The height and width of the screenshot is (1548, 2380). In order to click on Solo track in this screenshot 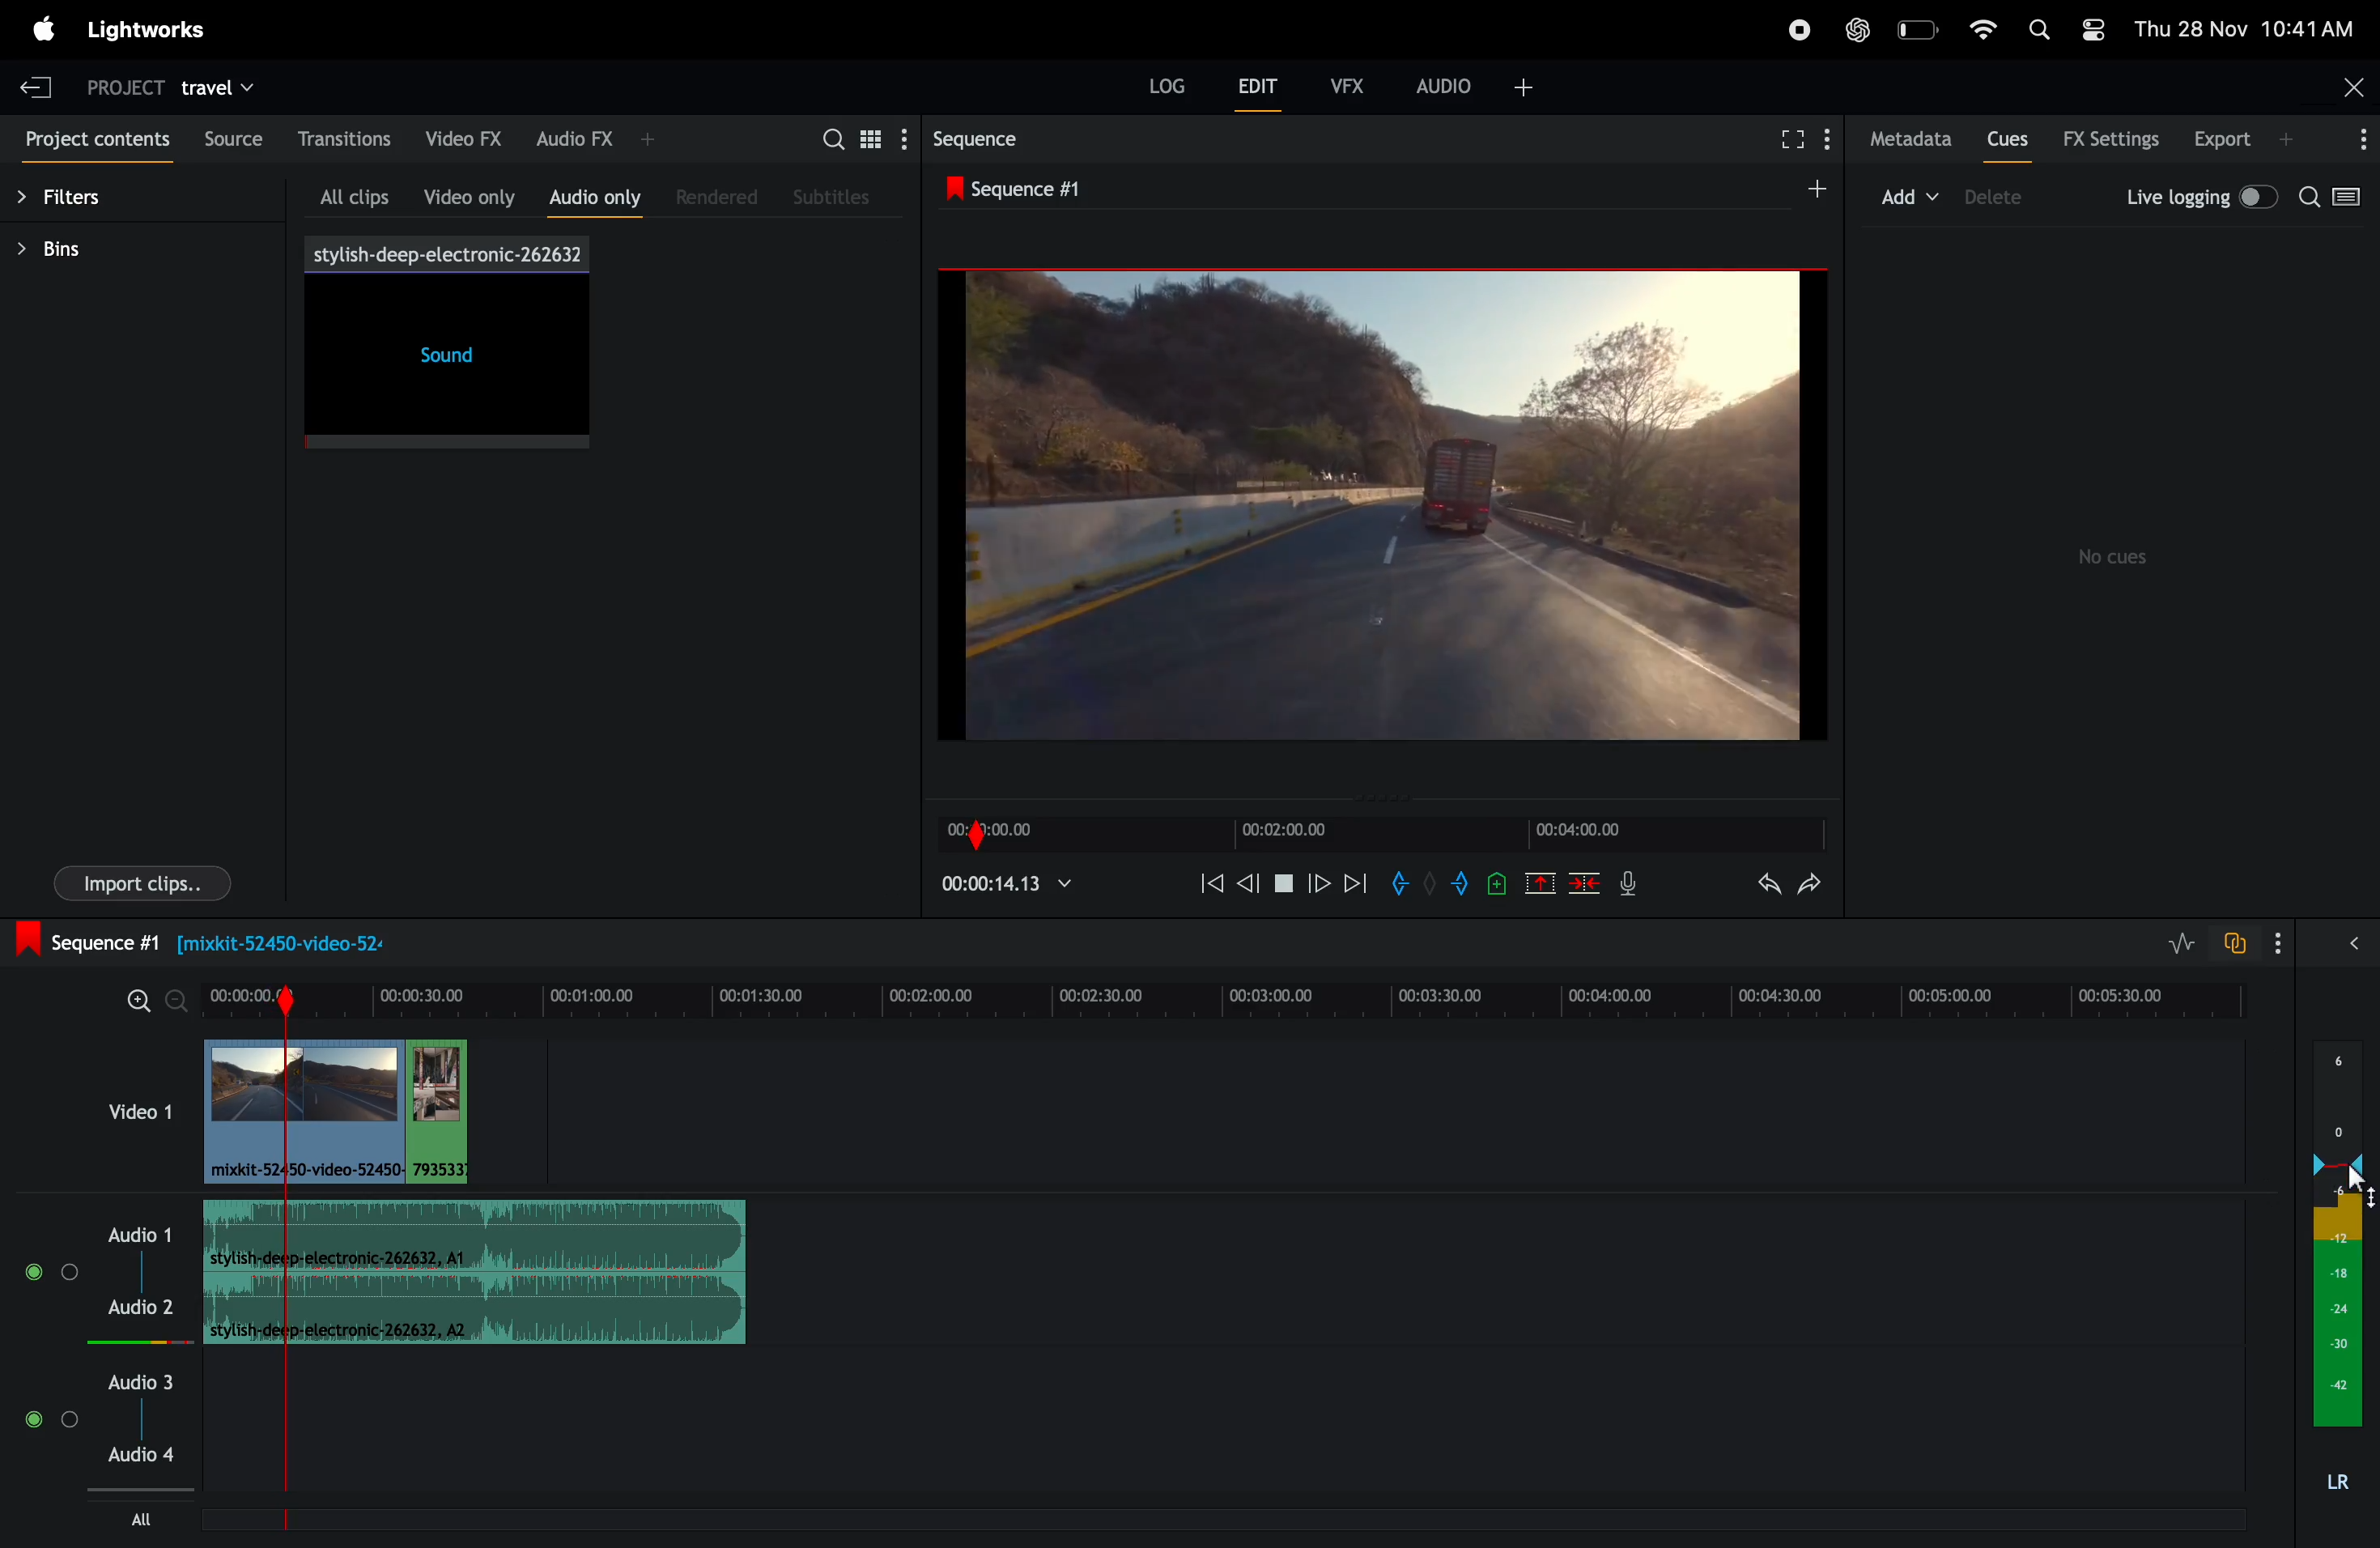, I will do `click(78, 1276)`.